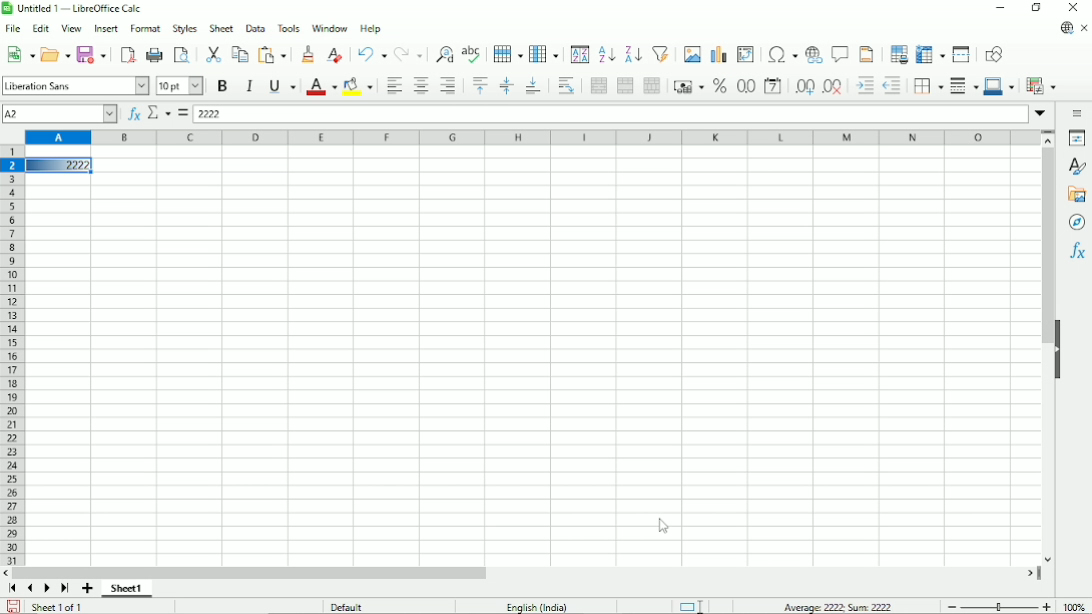 The height and width of the screenshot is (614, 1092). Describe the element at coordinates (717, 53) in the screenshot. I see `Insert chart` at that location.